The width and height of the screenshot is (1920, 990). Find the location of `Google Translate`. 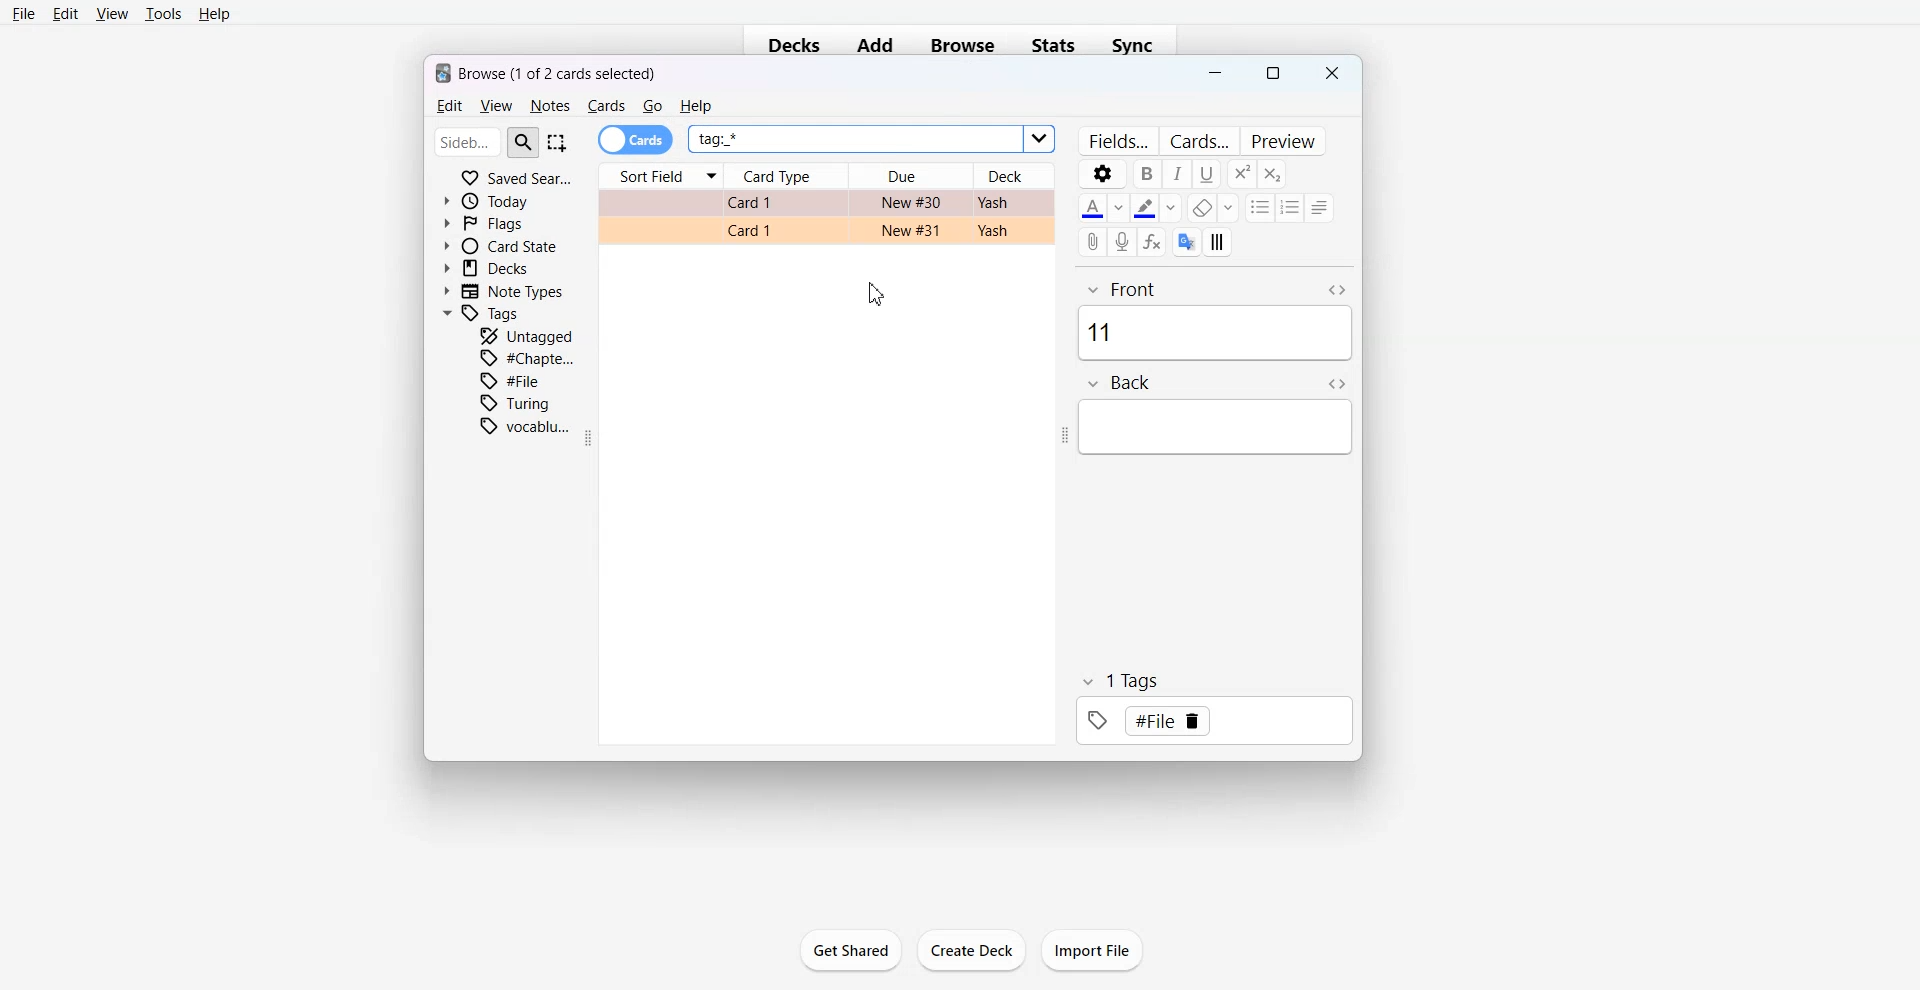

Google Translate is located at coordinates (1187, 241).